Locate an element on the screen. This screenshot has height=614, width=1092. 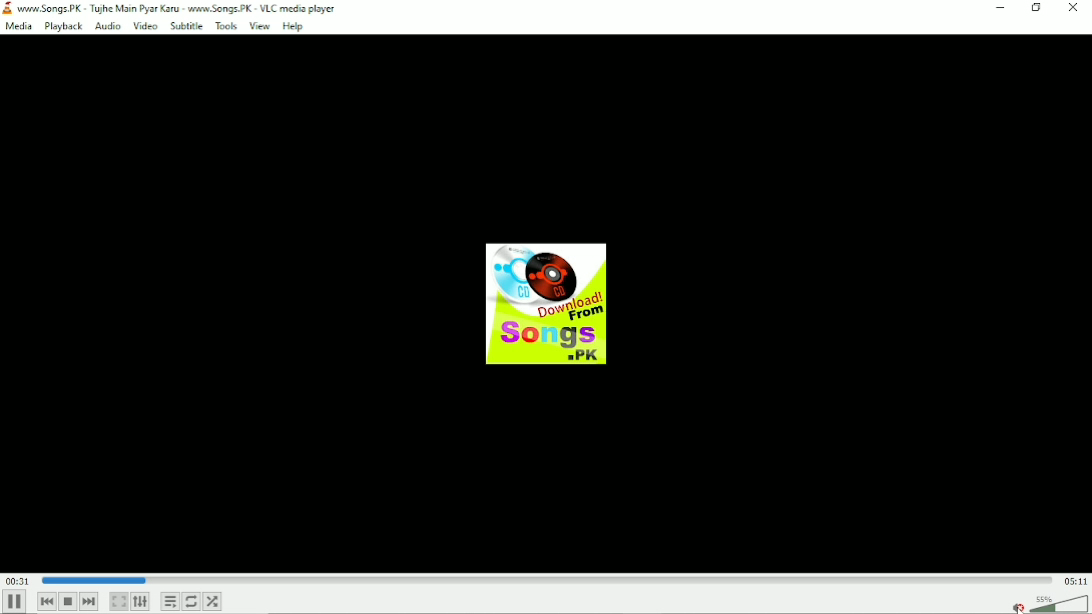
Next is located at coordinates (89, 602).